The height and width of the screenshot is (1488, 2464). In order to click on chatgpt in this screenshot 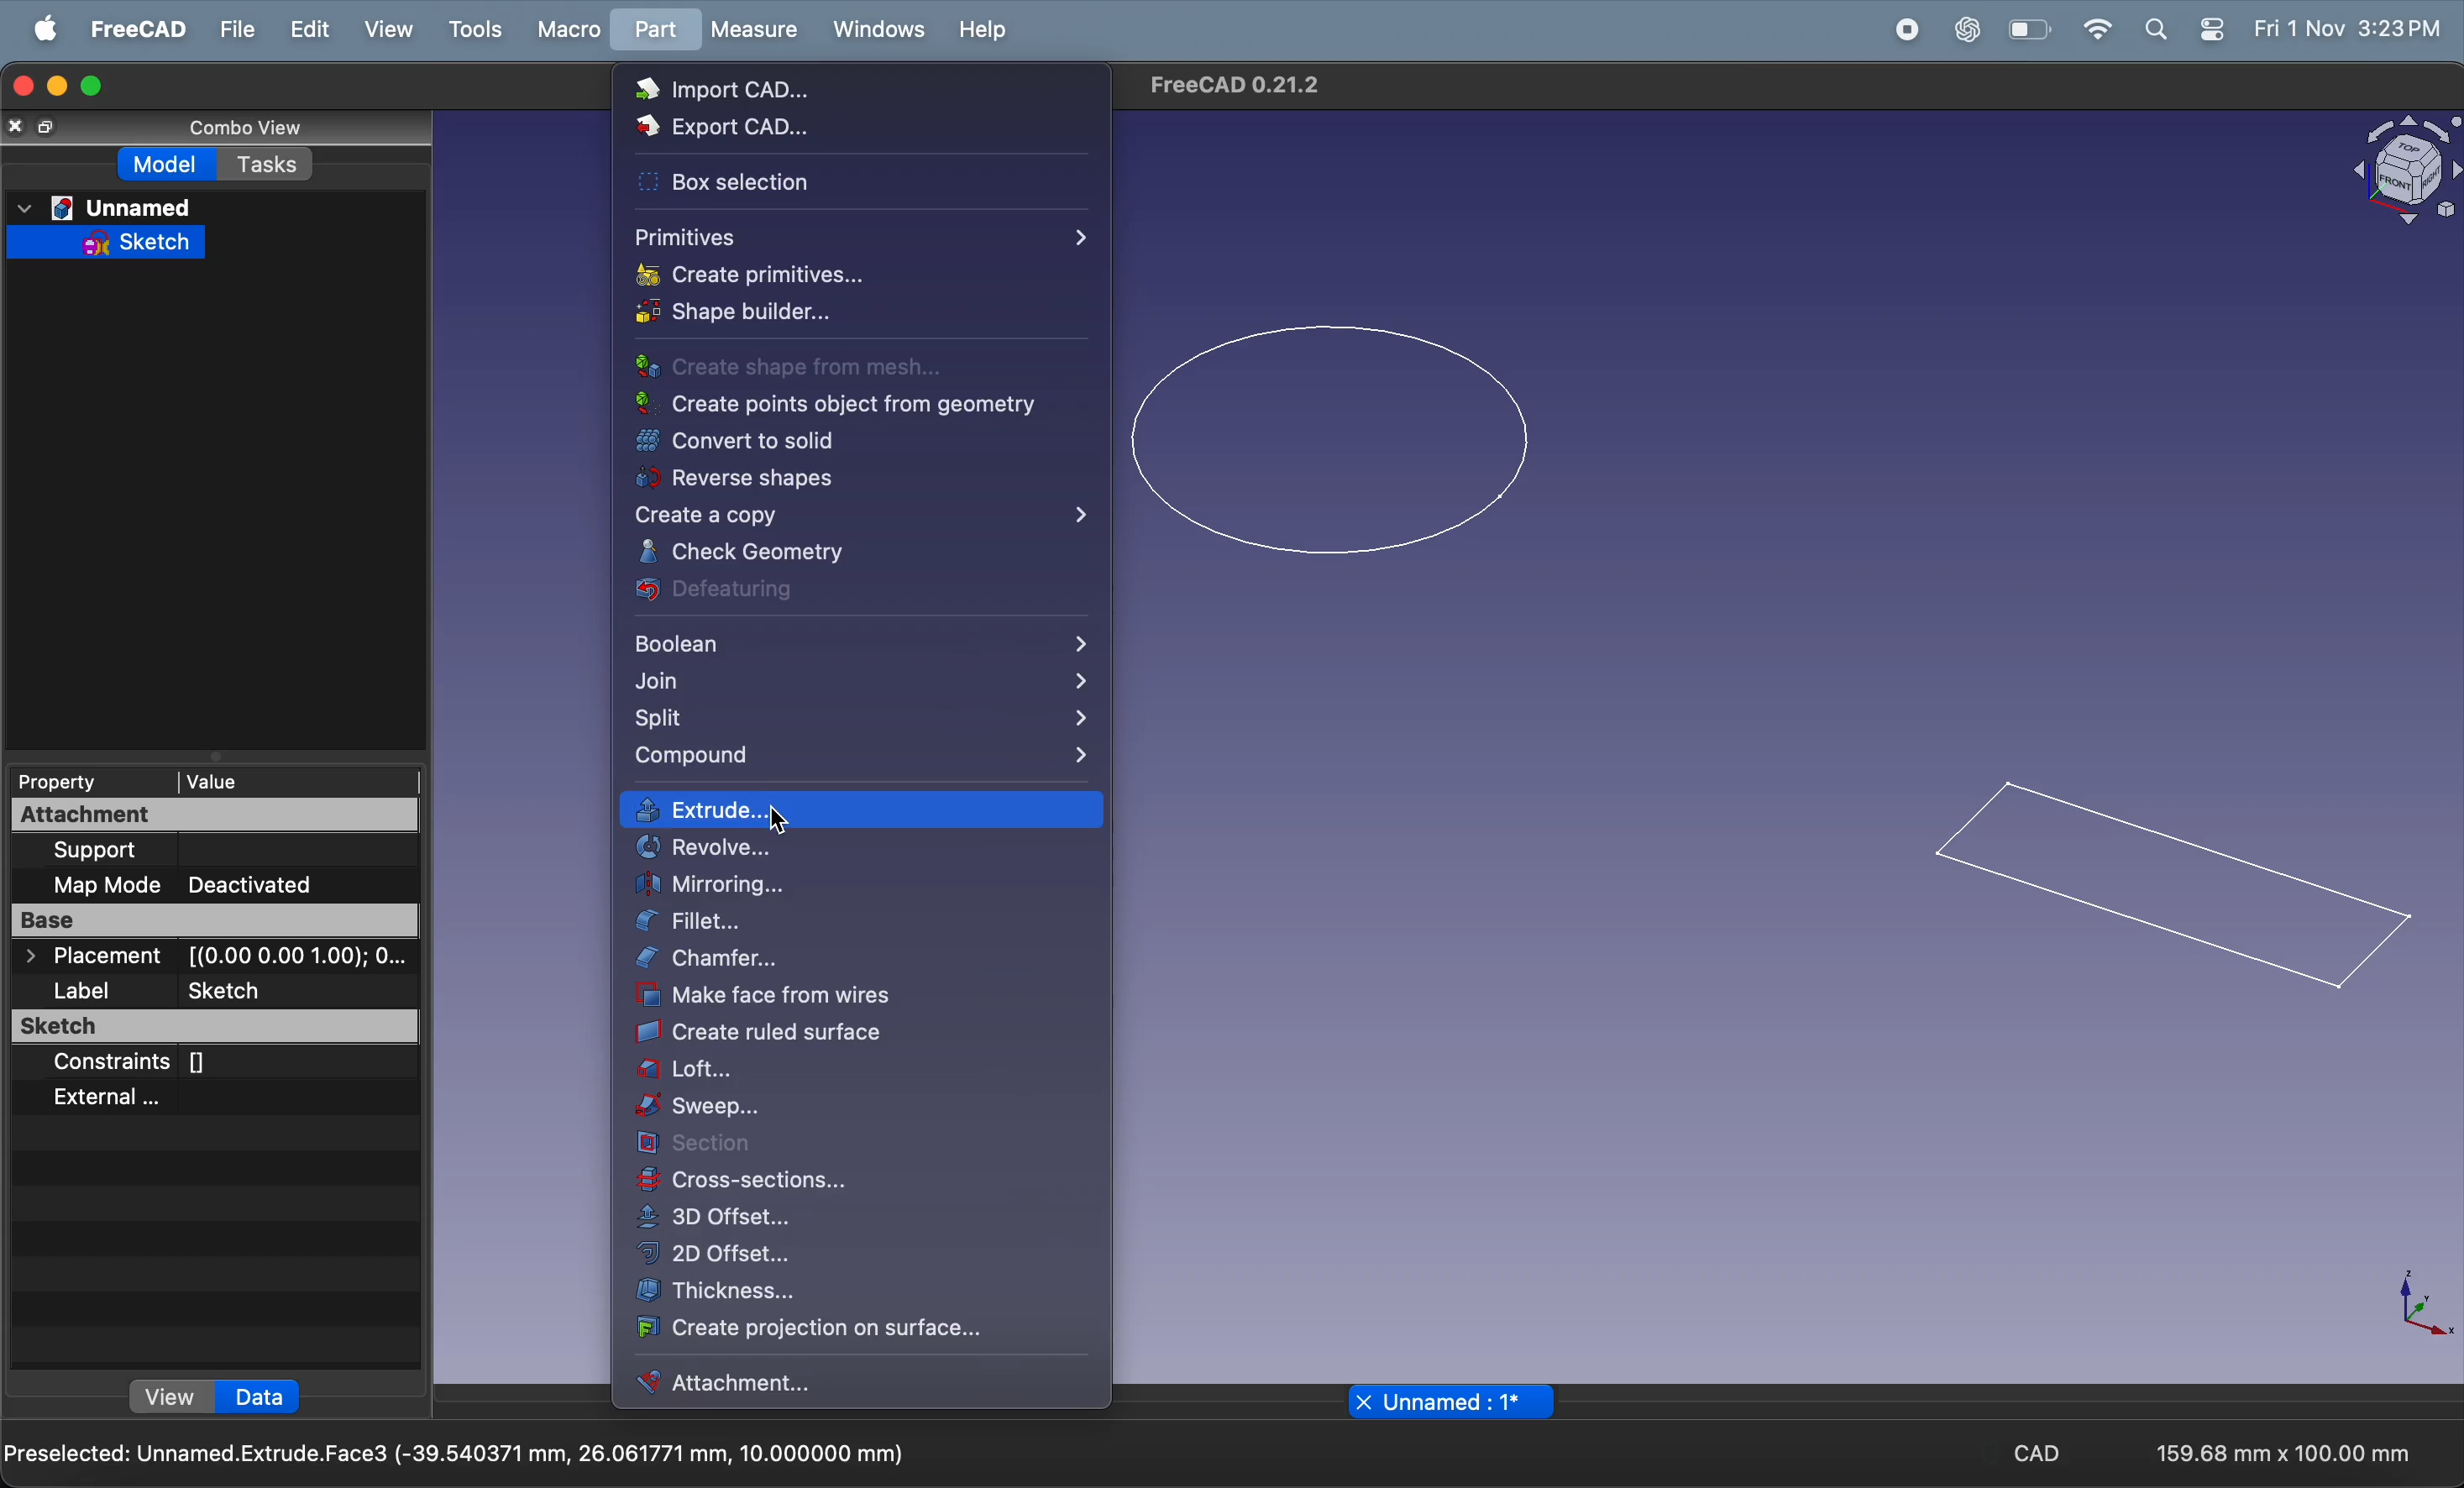, I will do `click(1967, 29)`.